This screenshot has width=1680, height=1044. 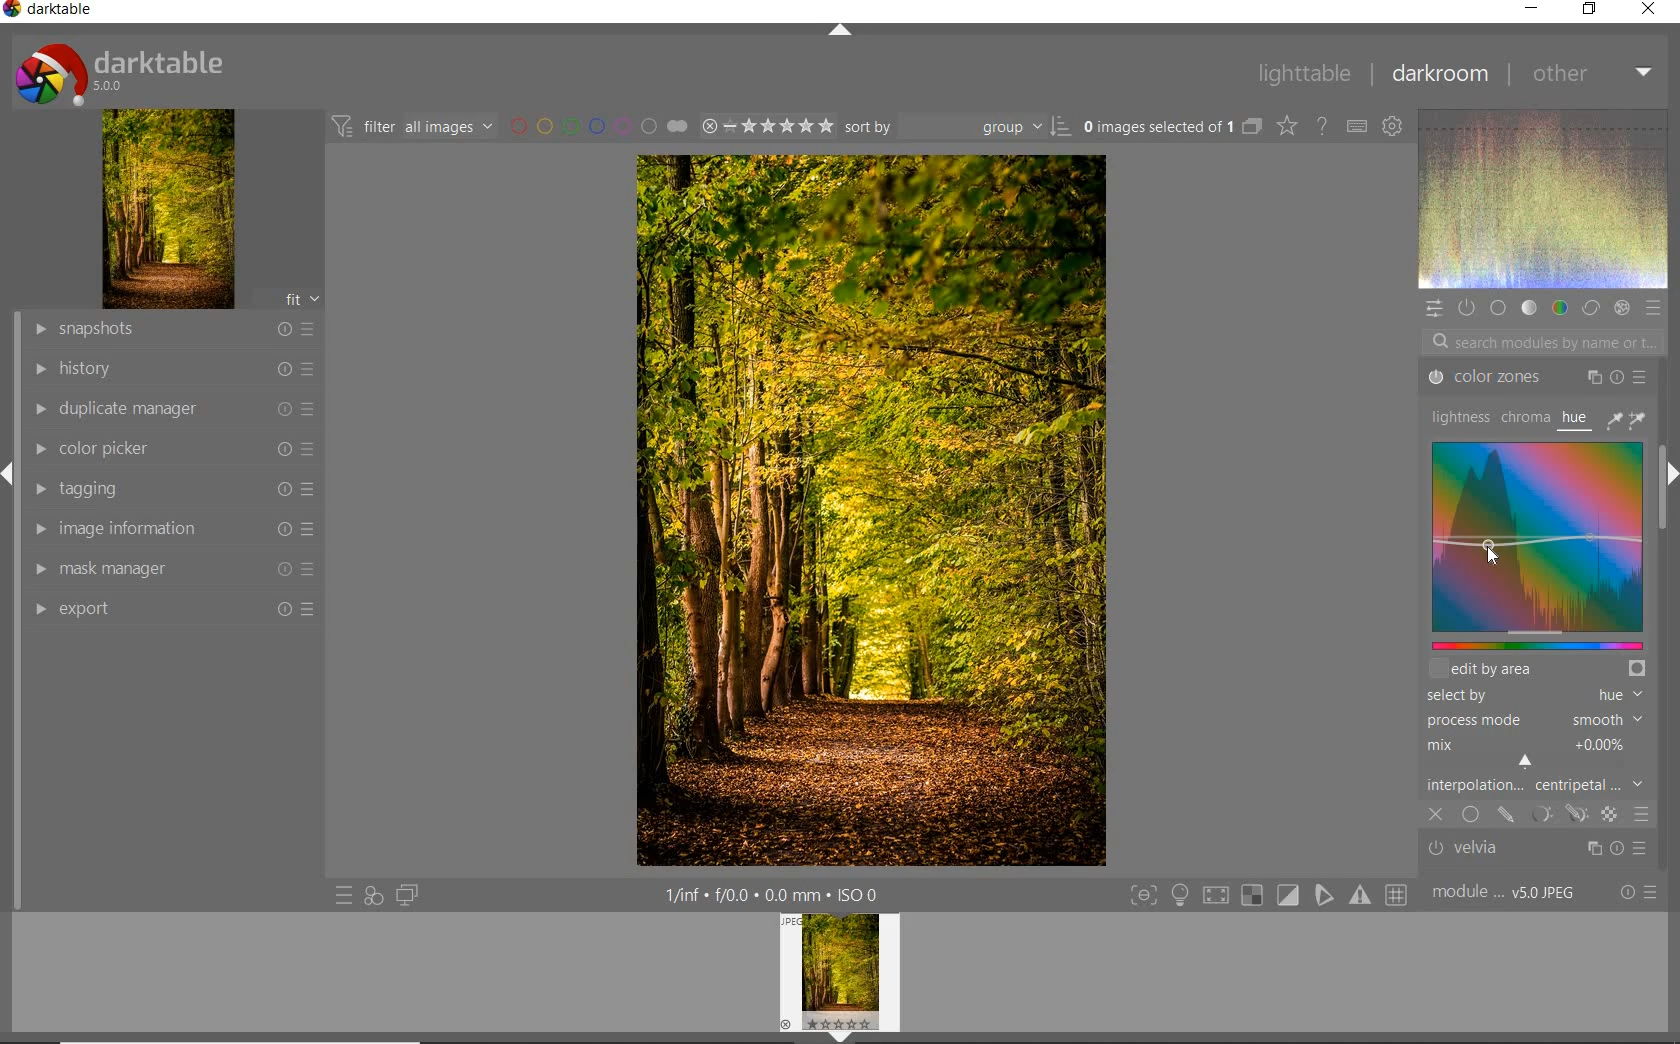 I want to click on color zones, so click(x=1535, y=377).